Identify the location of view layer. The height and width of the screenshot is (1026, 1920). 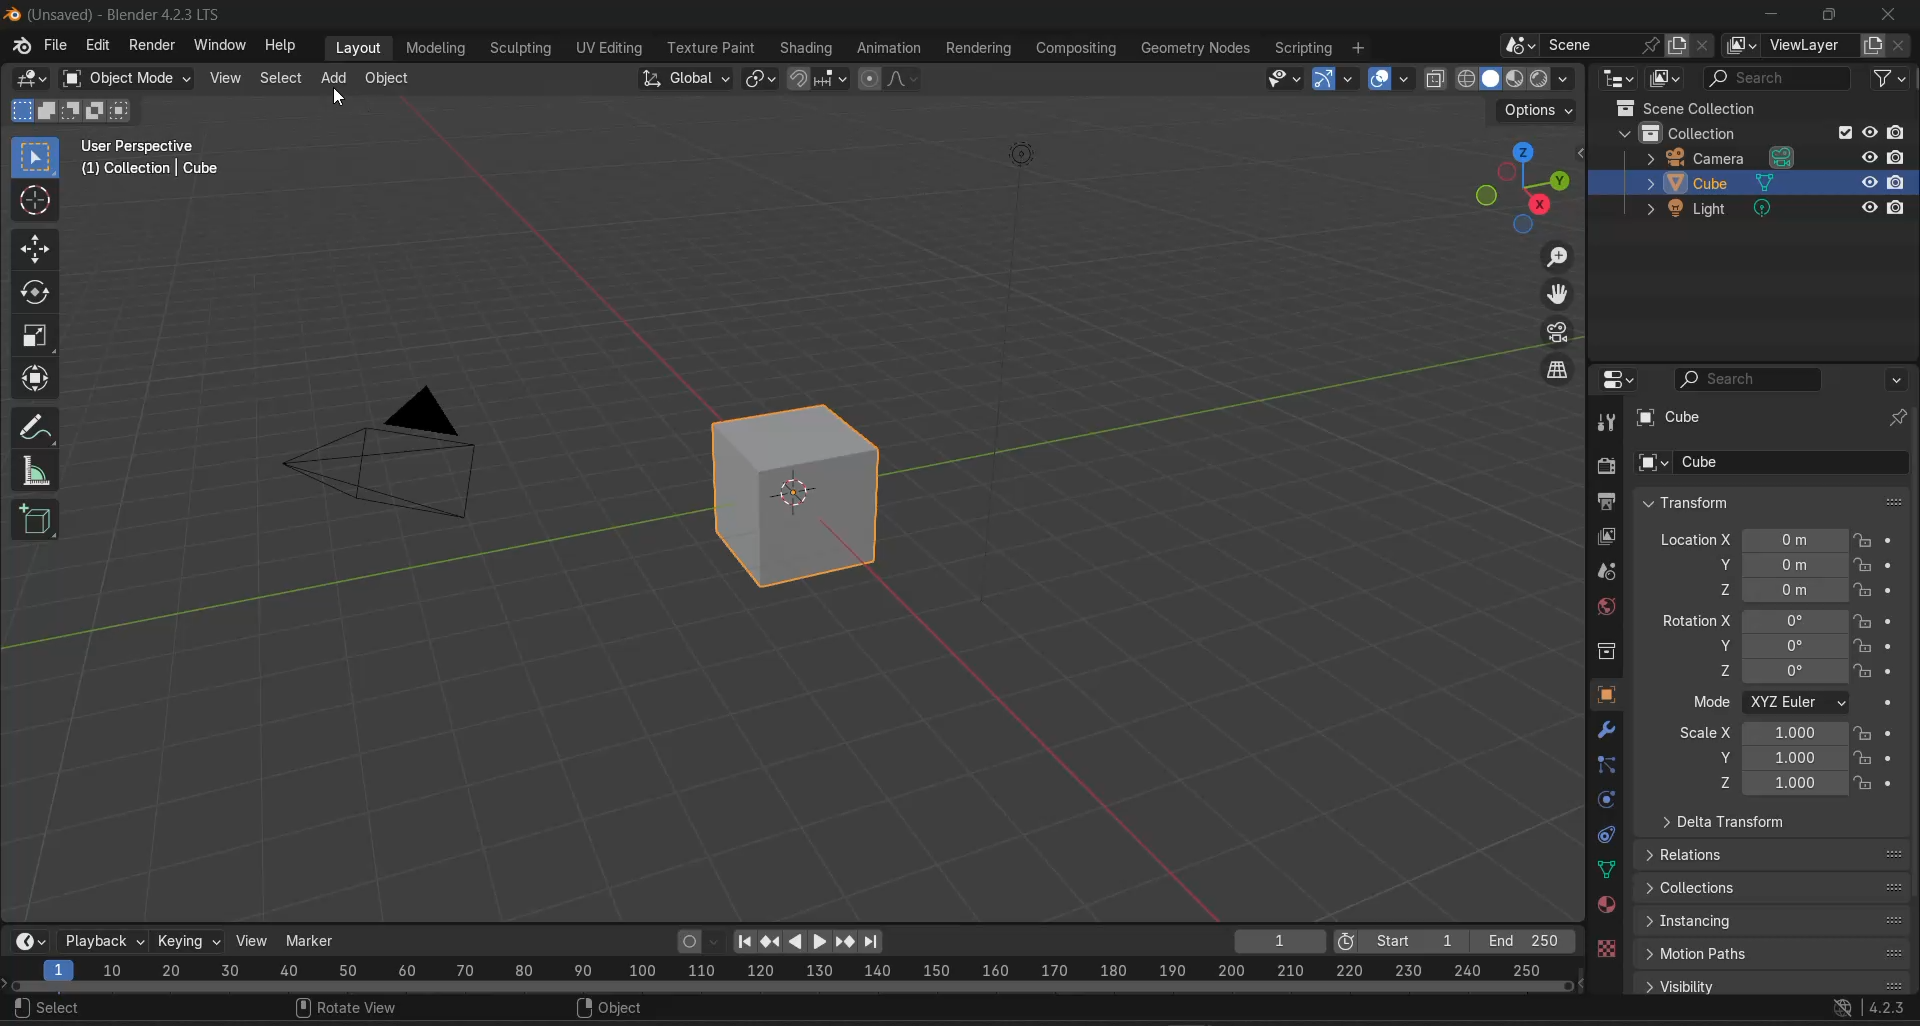
(1606, 536).